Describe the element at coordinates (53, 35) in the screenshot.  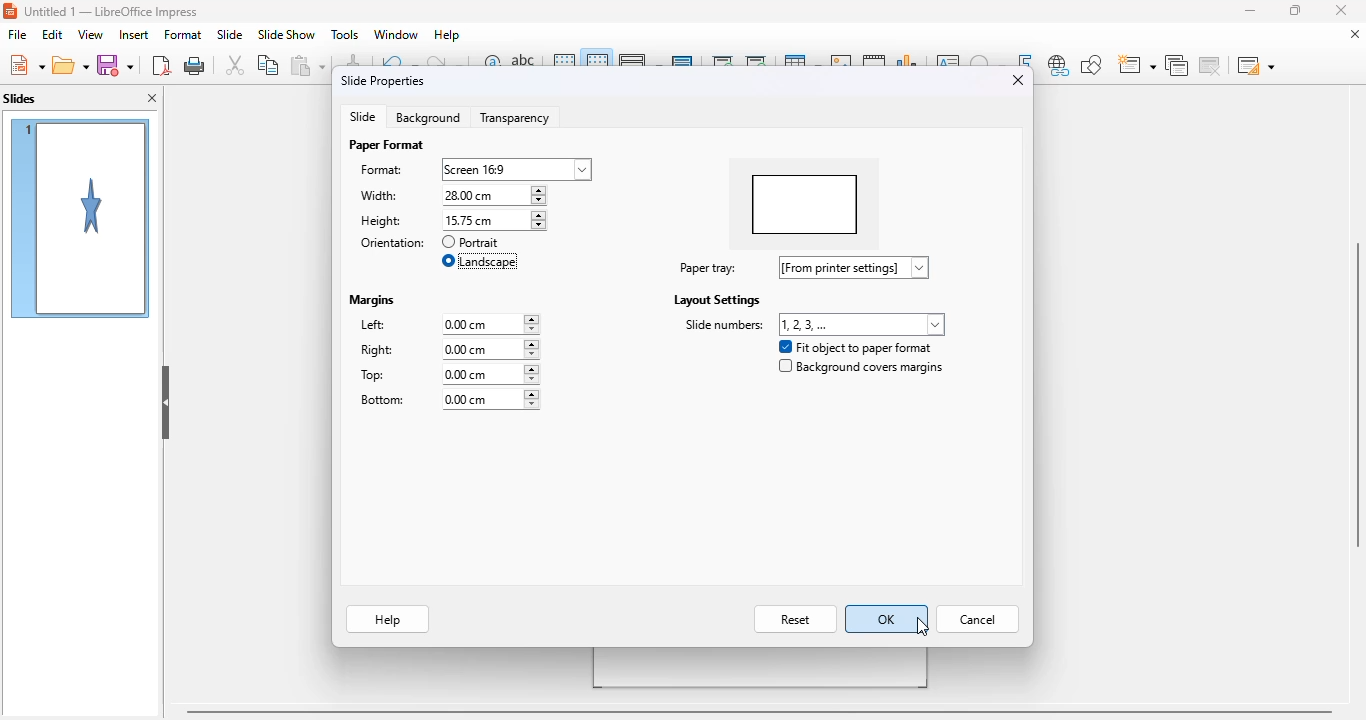
I see `edit` at that location.